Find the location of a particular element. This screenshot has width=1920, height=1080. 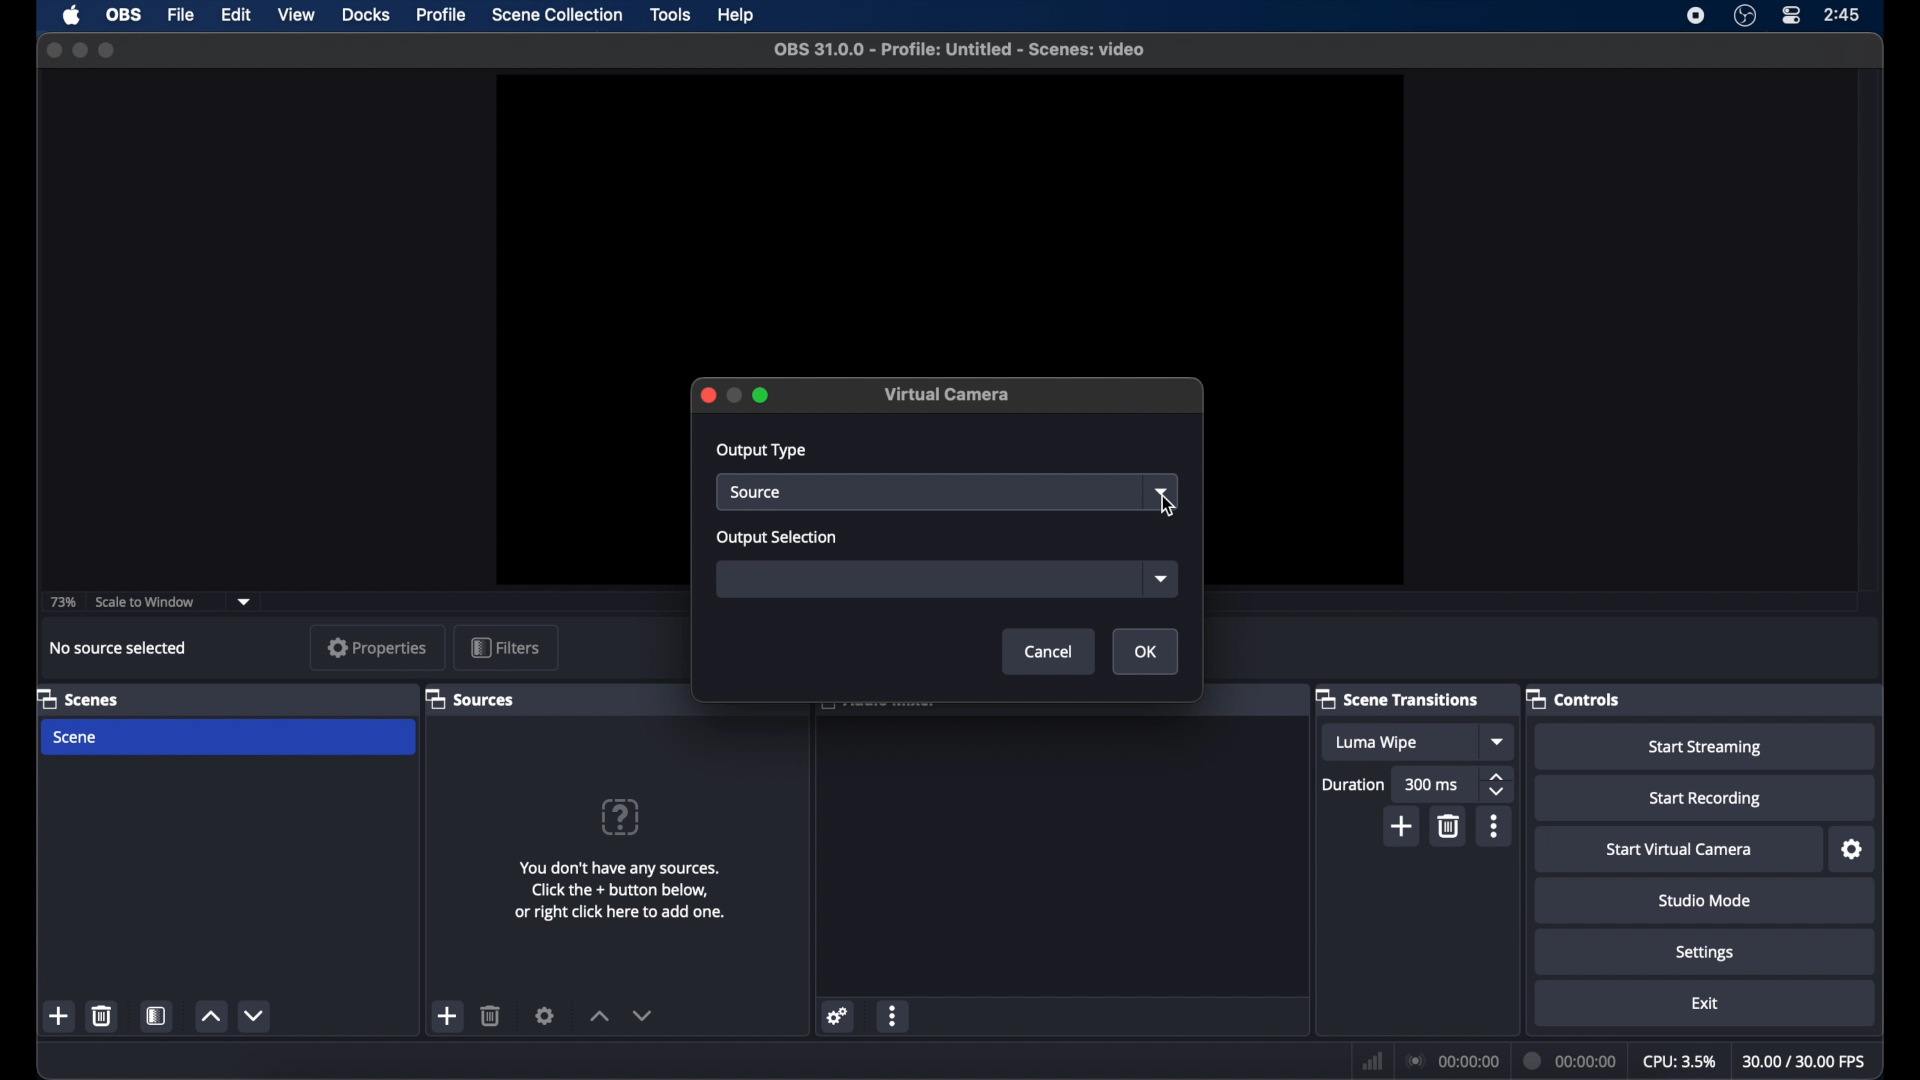

source is located at coordinates (928, 492).